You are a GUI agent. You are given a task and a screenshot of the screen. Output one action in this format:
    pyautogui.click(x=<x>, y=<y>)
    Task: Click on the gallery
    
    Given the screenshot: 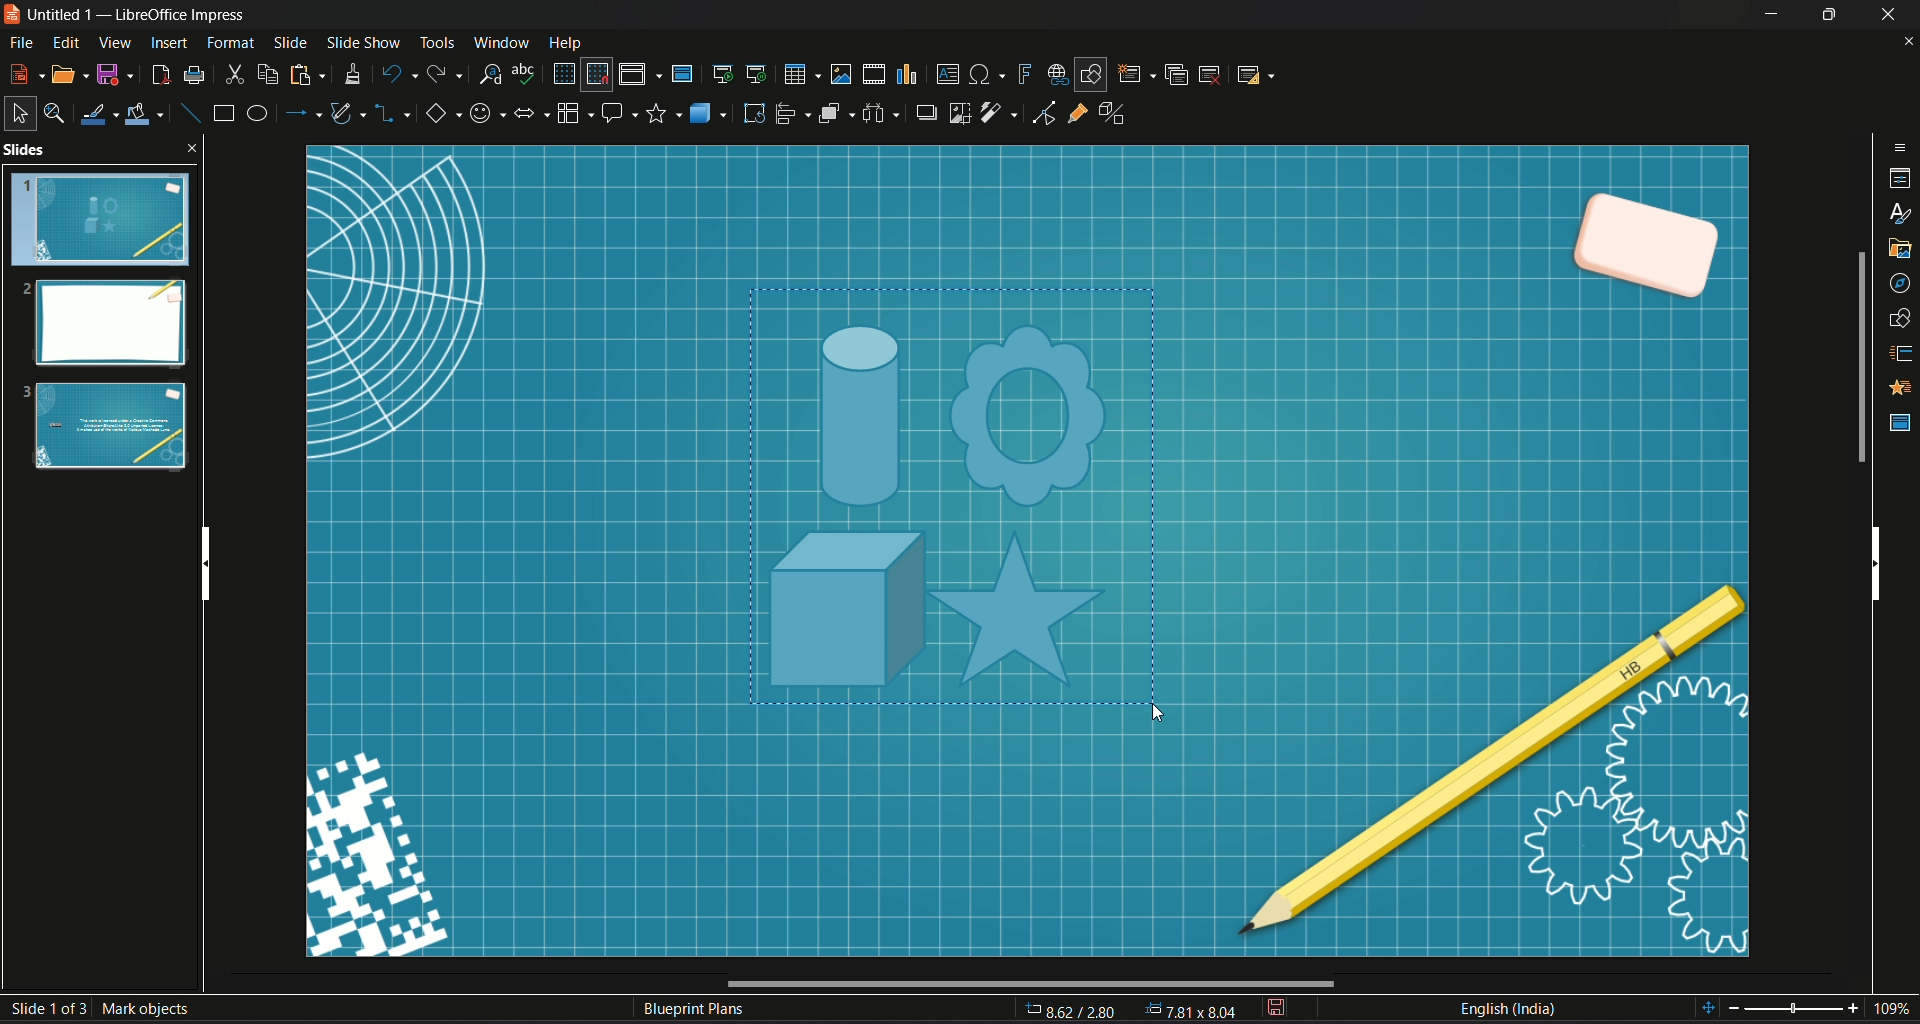 What is the action you would take?
    pyautogui.click(x=1901, y=249)
    